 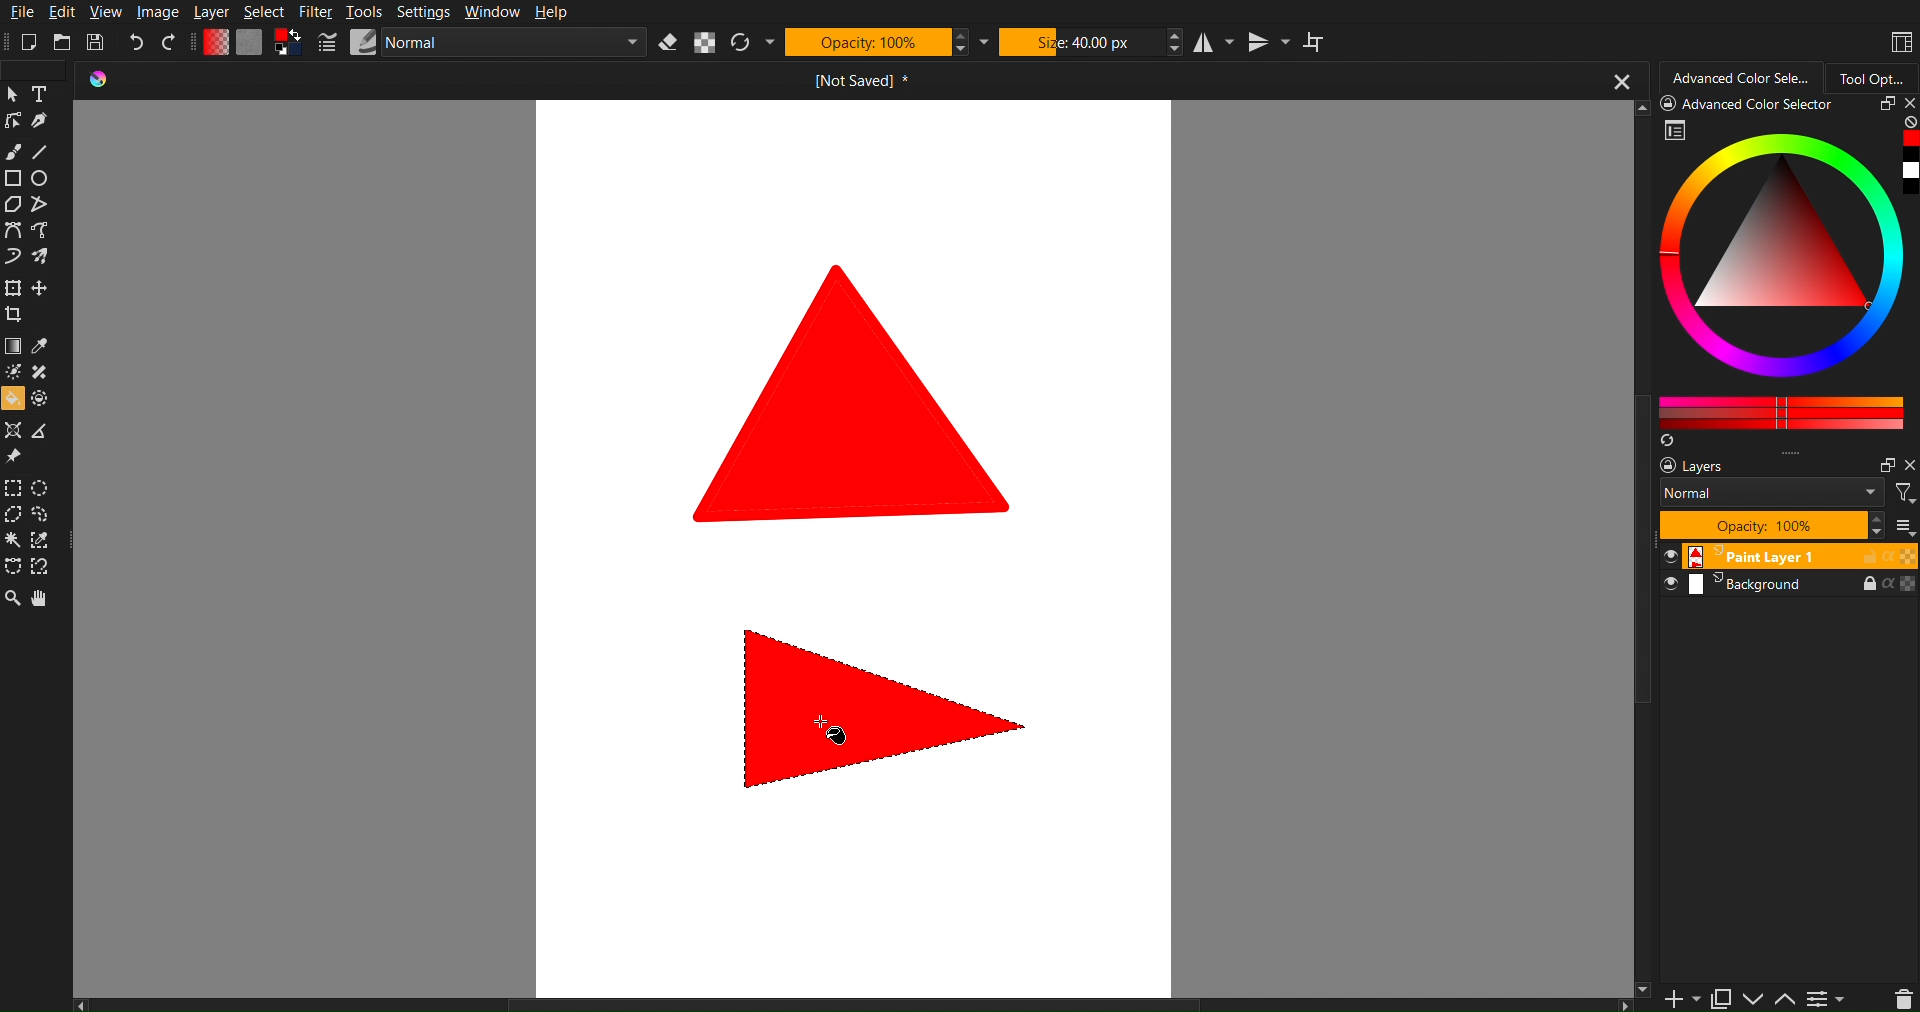 I want to click on Picker, so click(x=12, y=232).